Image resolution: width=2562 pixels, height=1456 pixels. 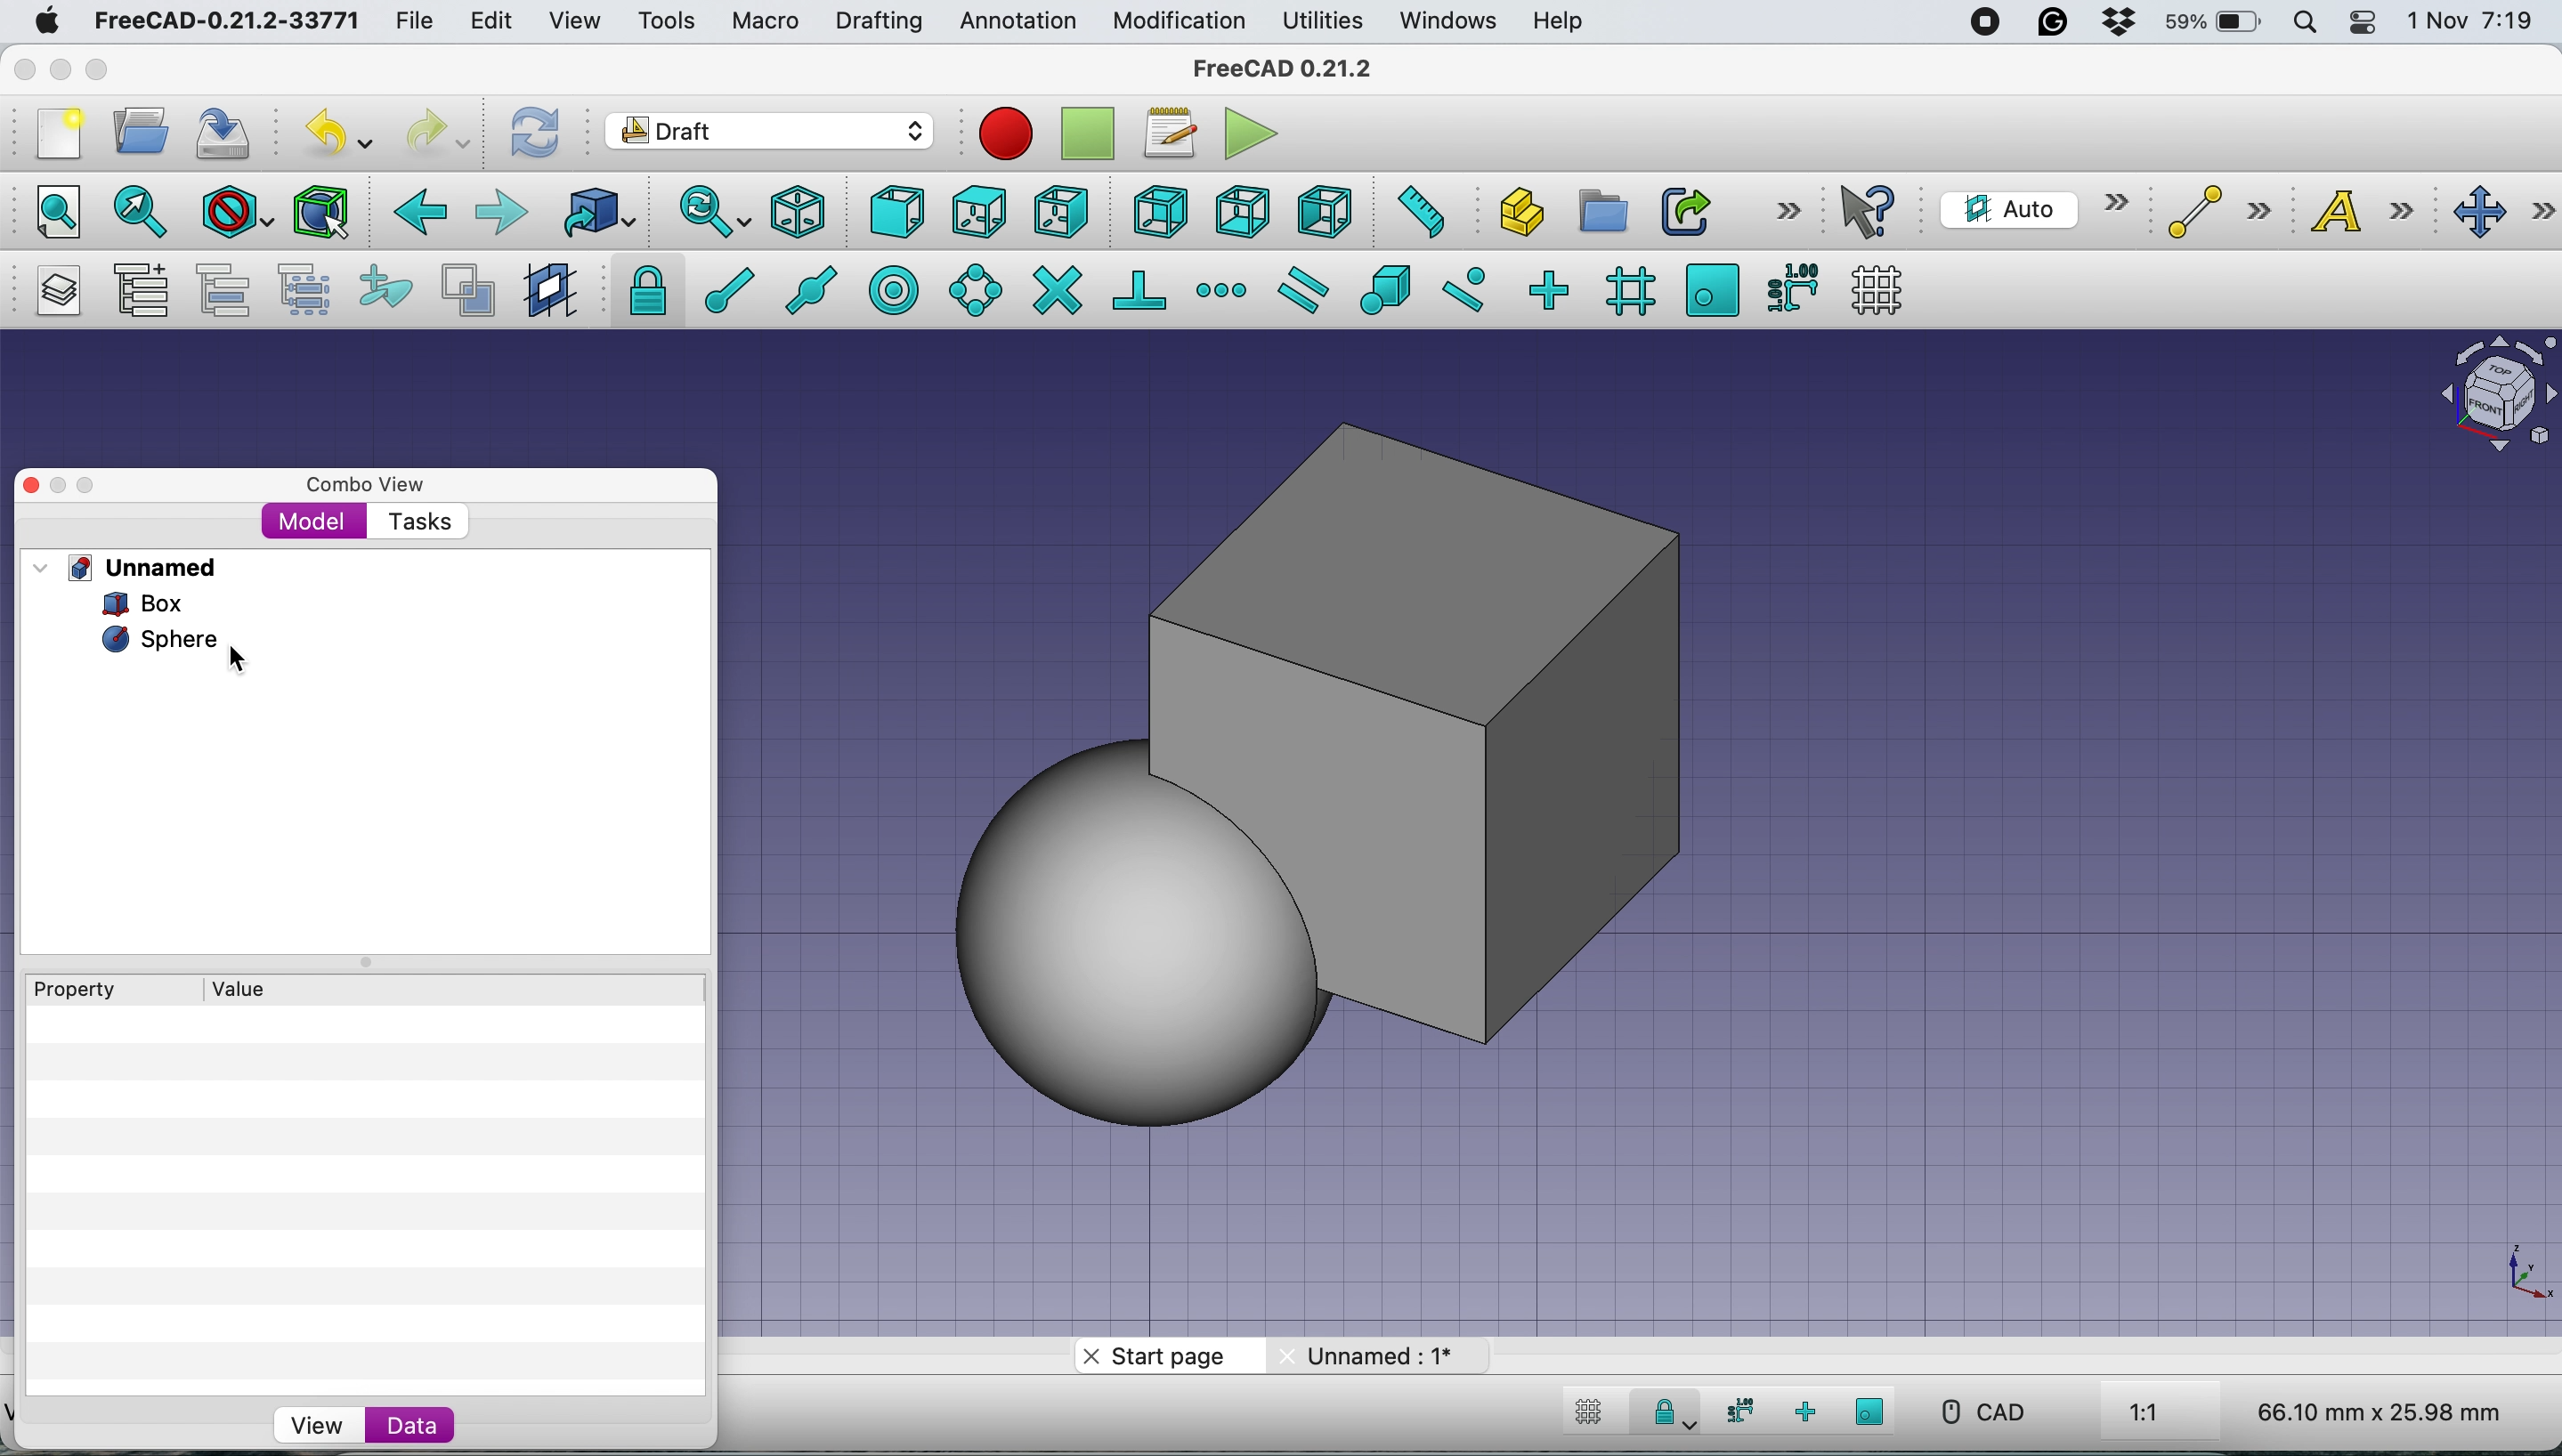 What do you see at coordinates (2473, 22) in the screenshot?
I see `date and time` at bounding box center [2473, 22].